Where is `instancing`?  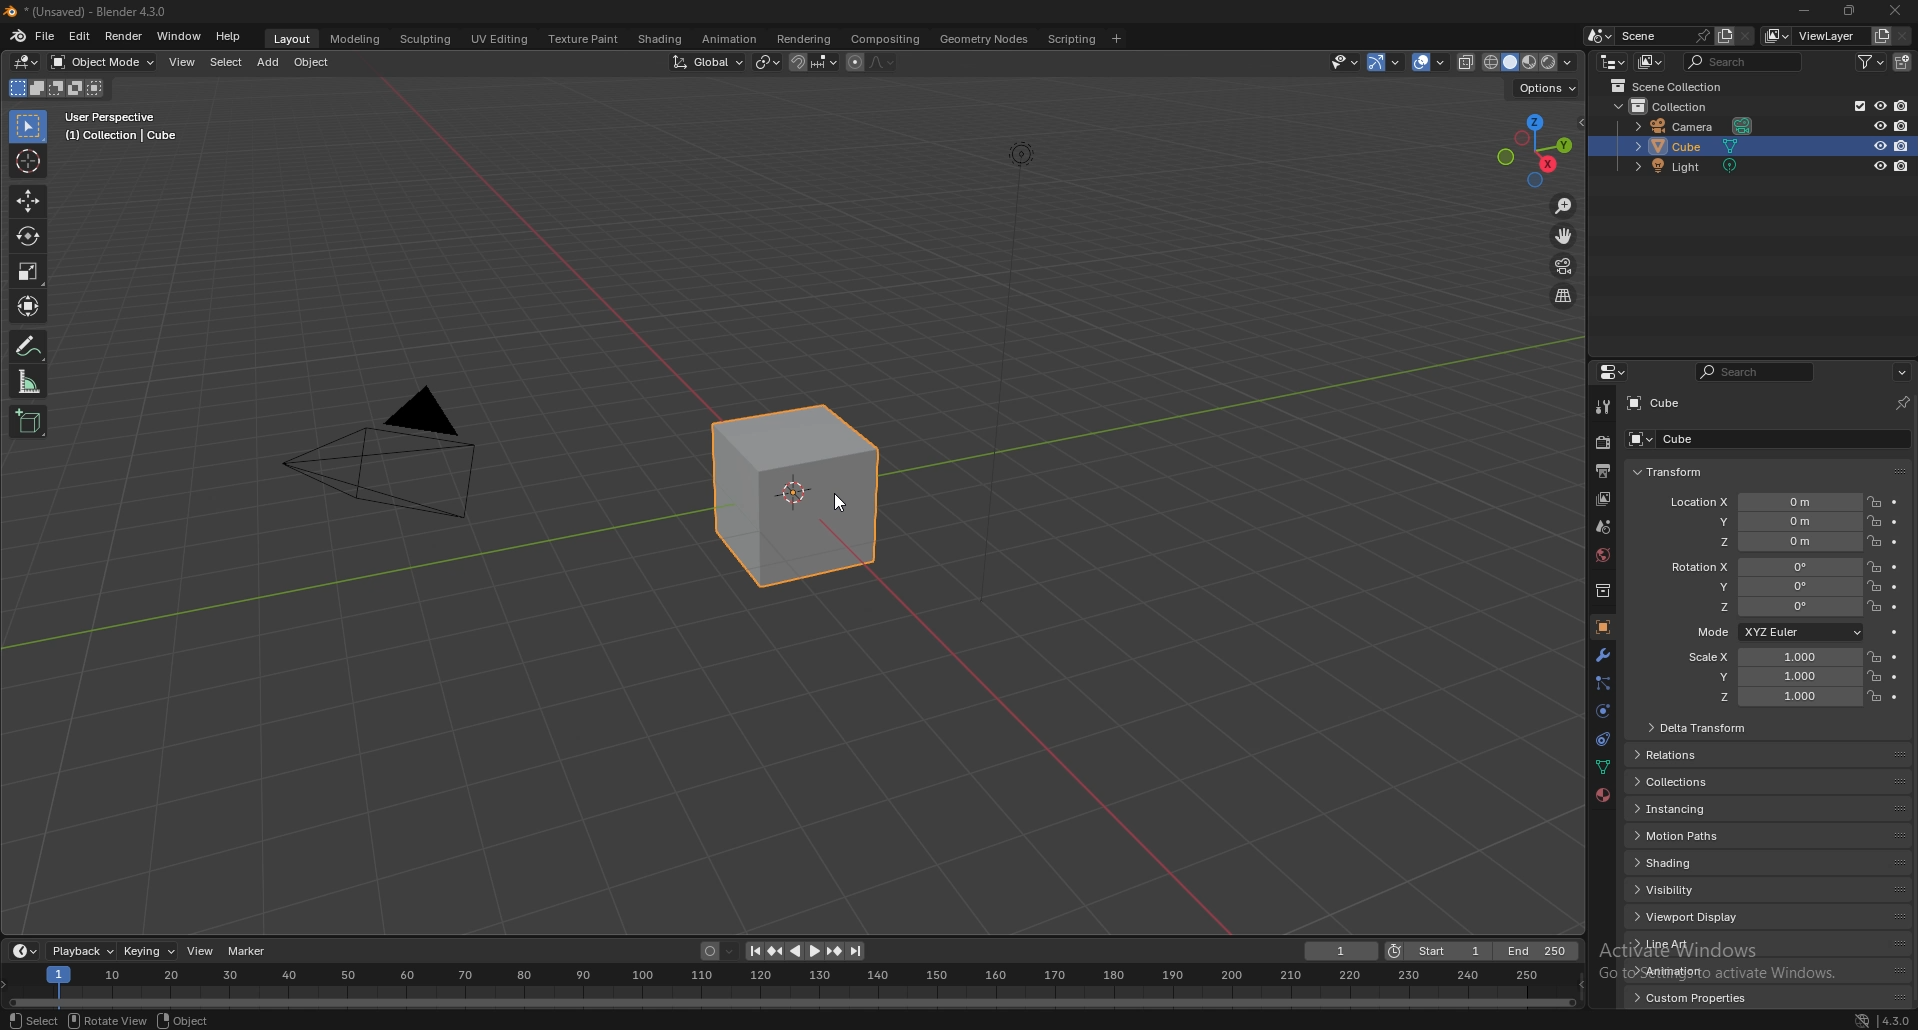
instancing is located at coordinates (1713, 808).